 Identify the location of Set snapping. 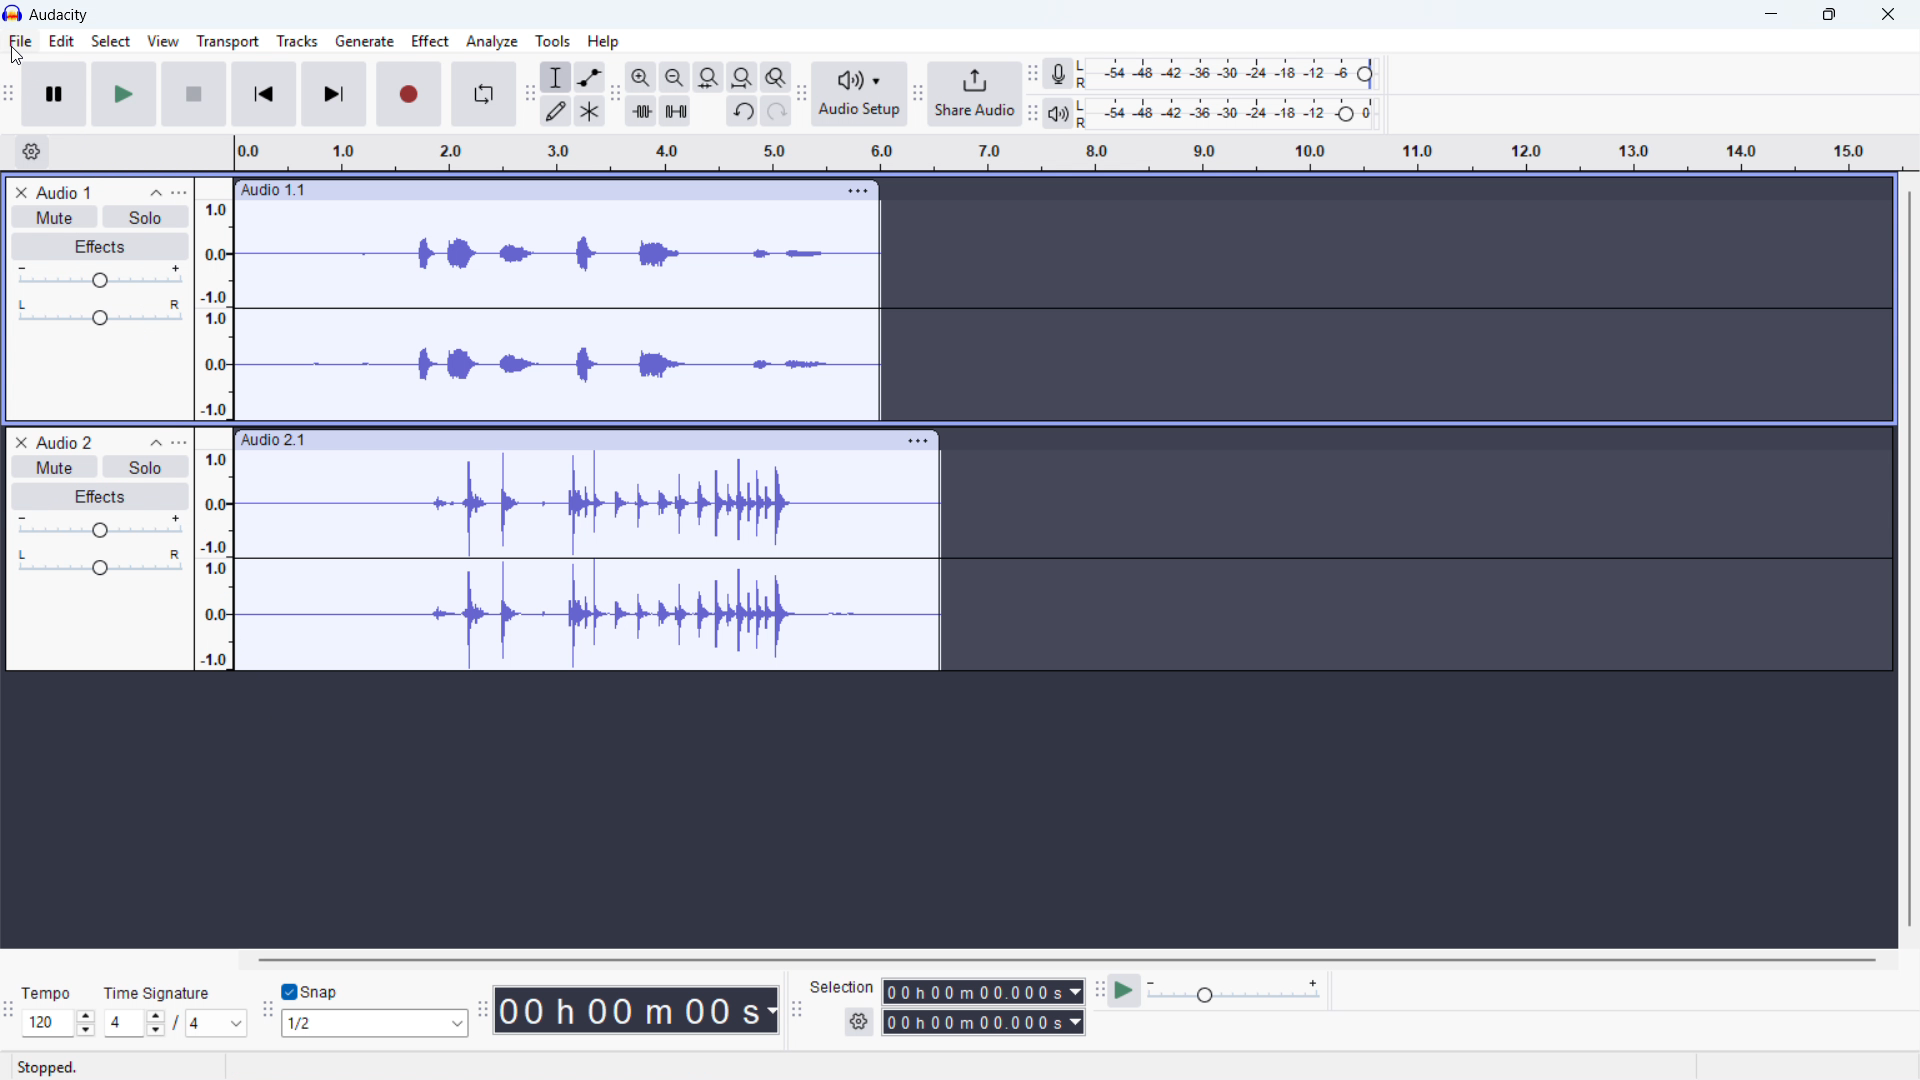
(376, 1023).